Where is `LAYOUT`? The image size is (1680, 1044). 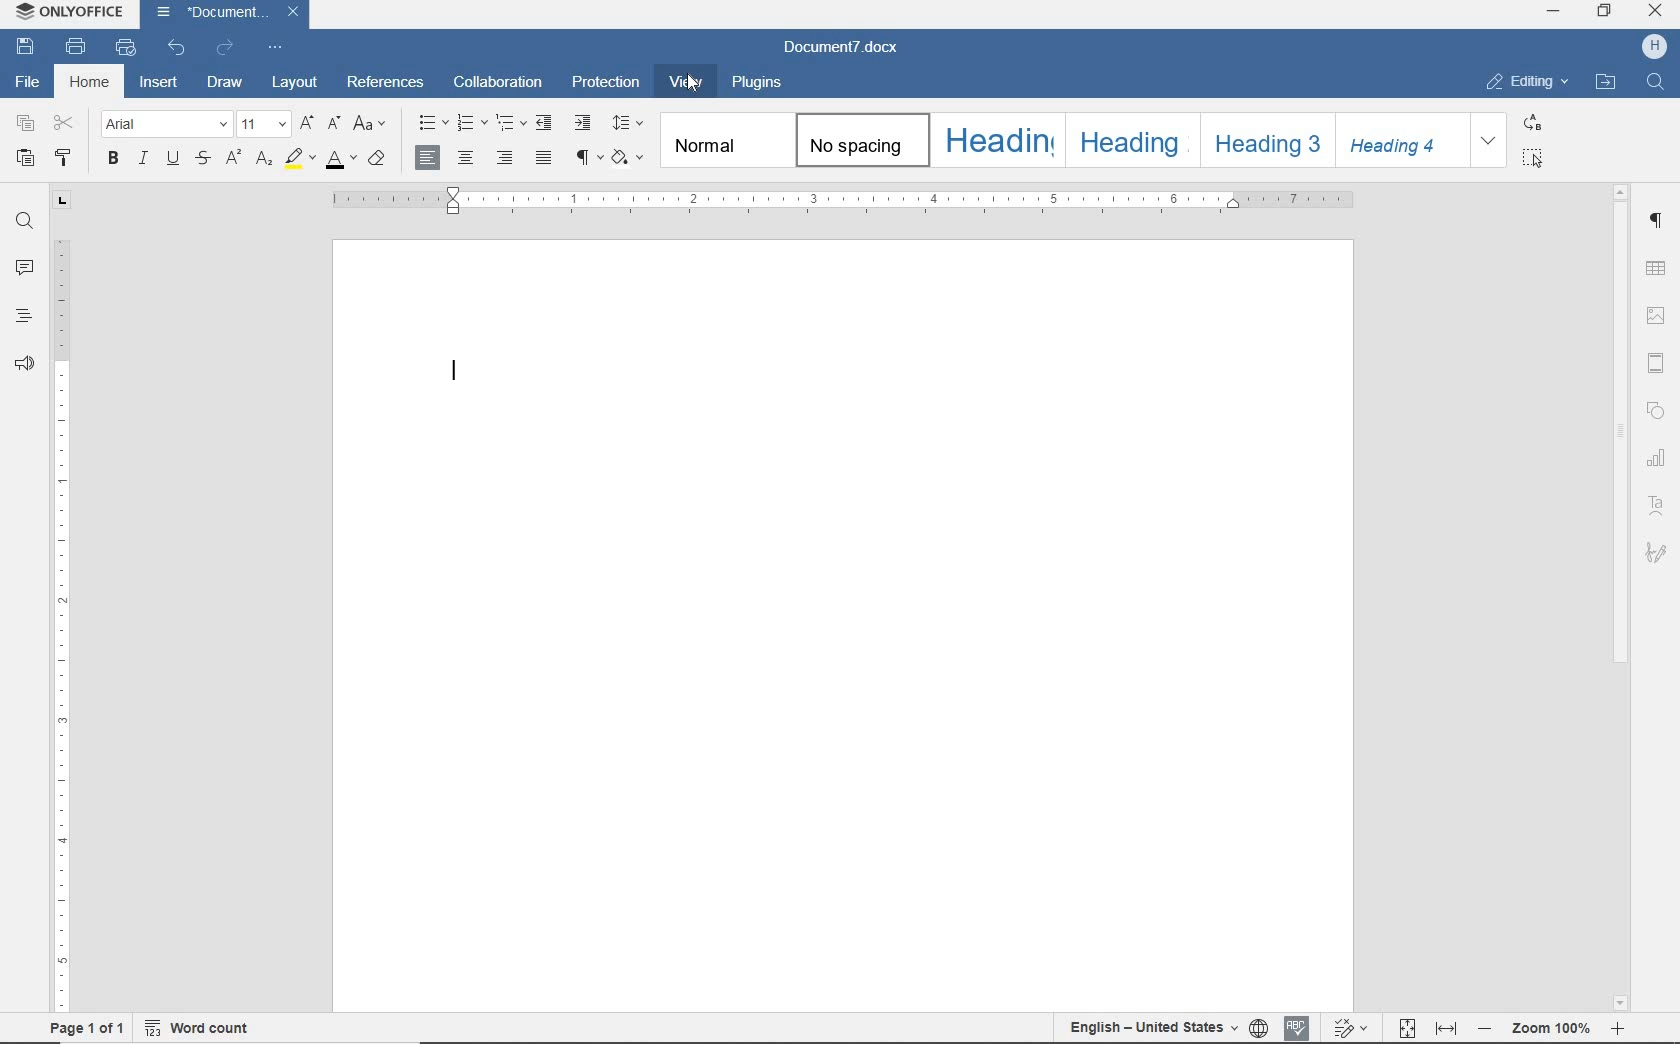
LAYOUT is located at coordinates (296, 84).